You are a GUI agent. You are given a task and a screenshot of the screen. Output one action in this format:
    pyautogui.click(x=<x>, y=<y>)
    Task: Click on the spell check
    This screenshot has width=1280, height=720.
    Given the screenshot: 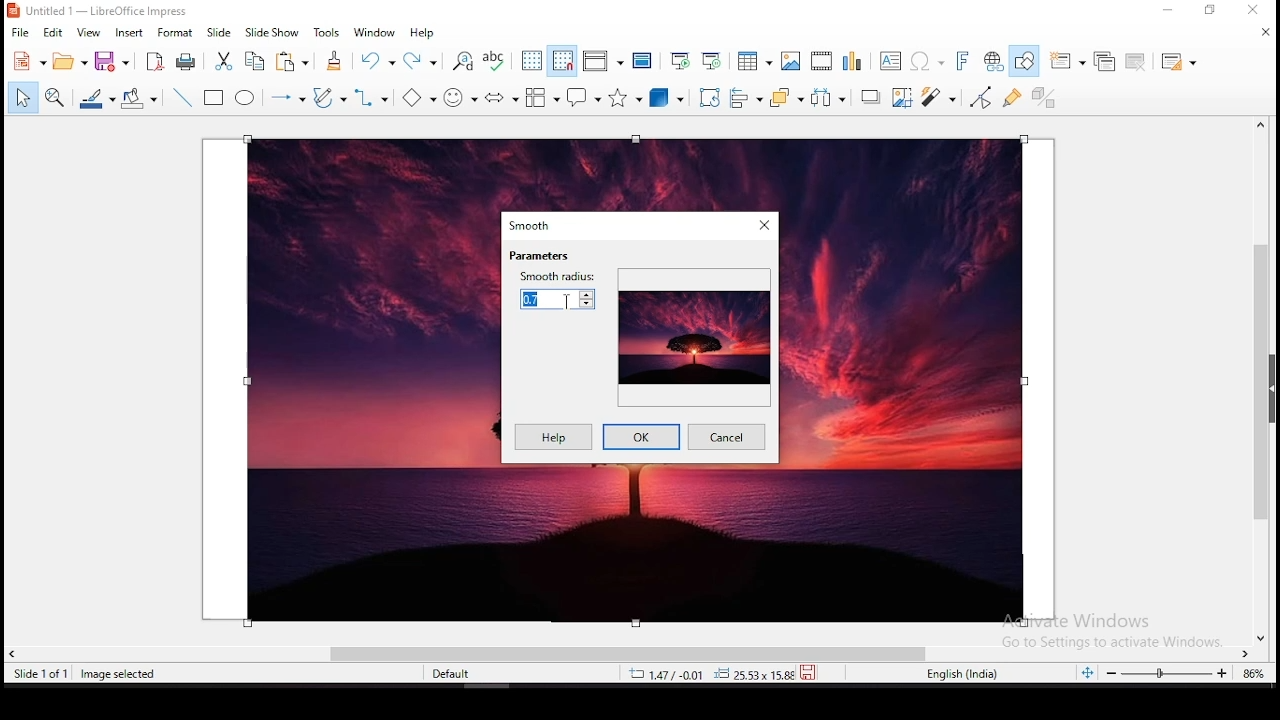 What is the action you would take?
    pyautogui.click(x=496, y=59)
    